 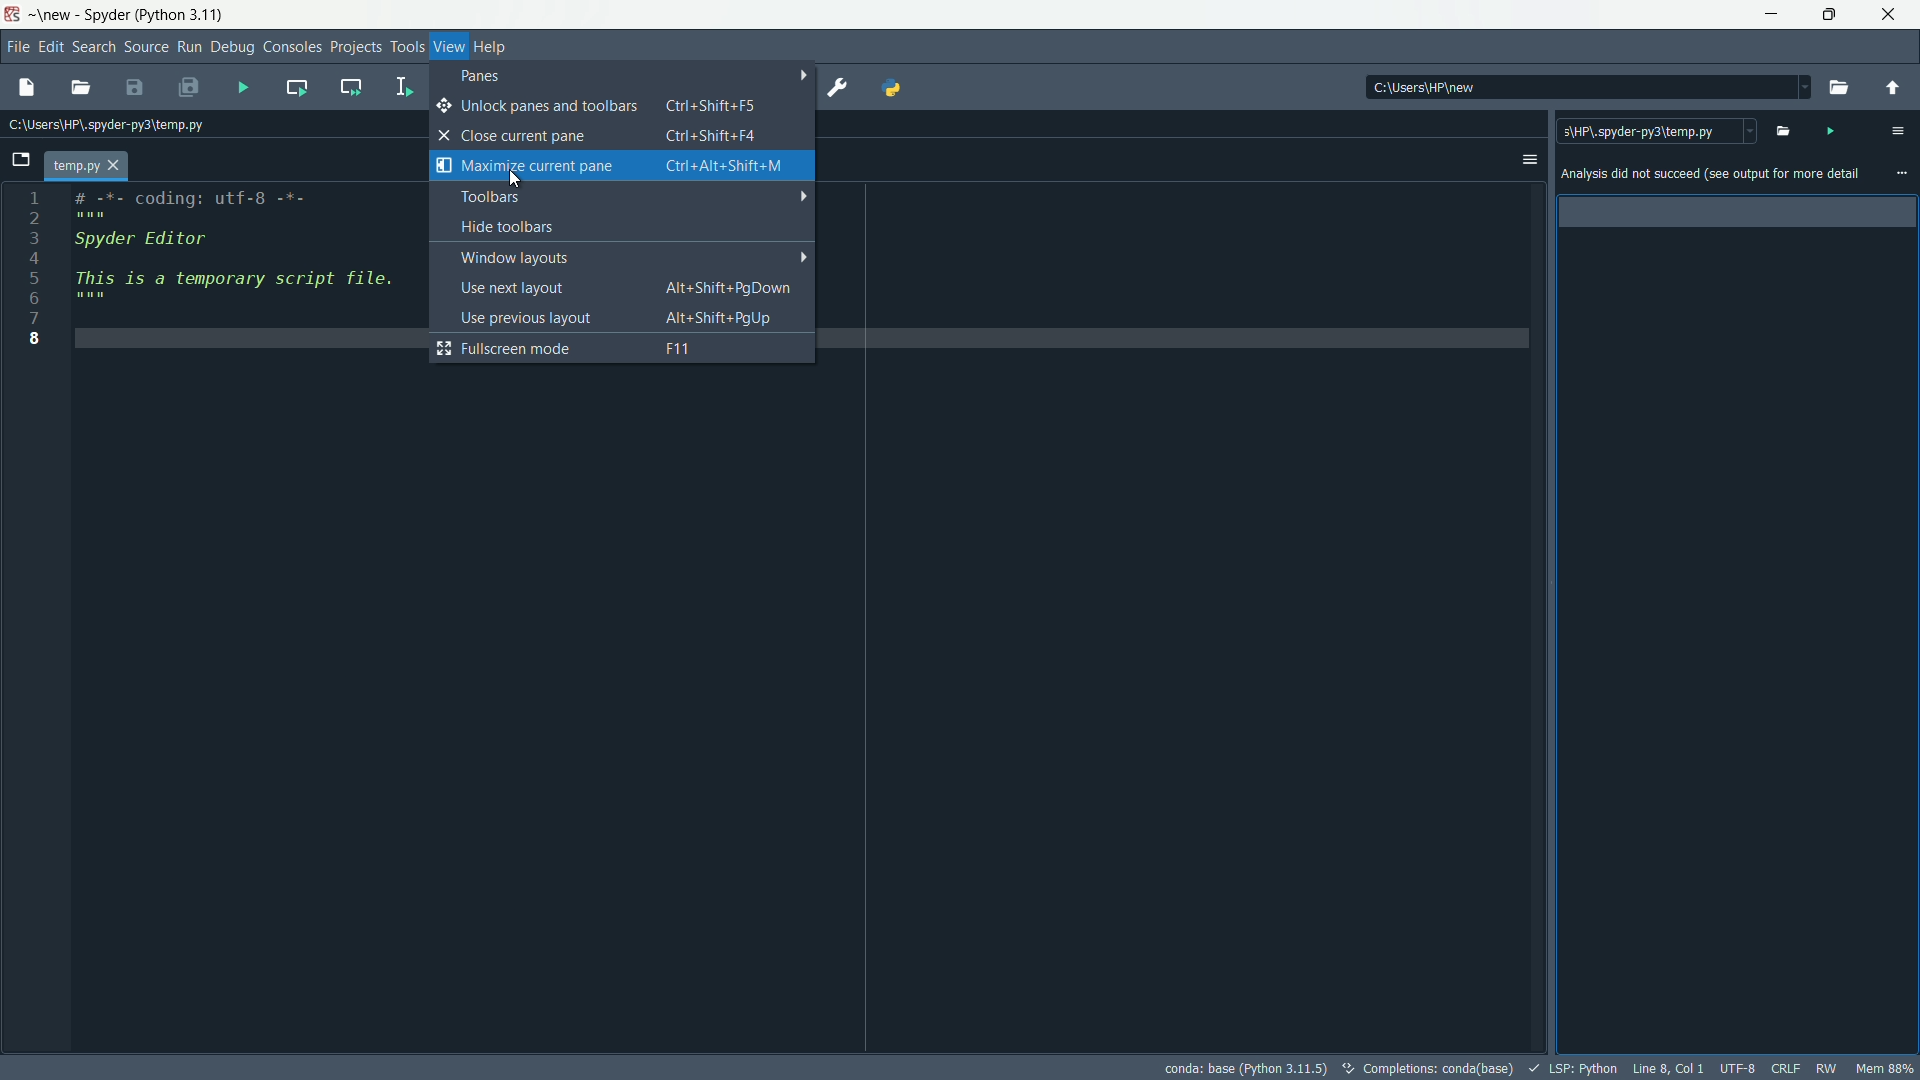 I want to click on python path manager, so click(x=892, y=88).